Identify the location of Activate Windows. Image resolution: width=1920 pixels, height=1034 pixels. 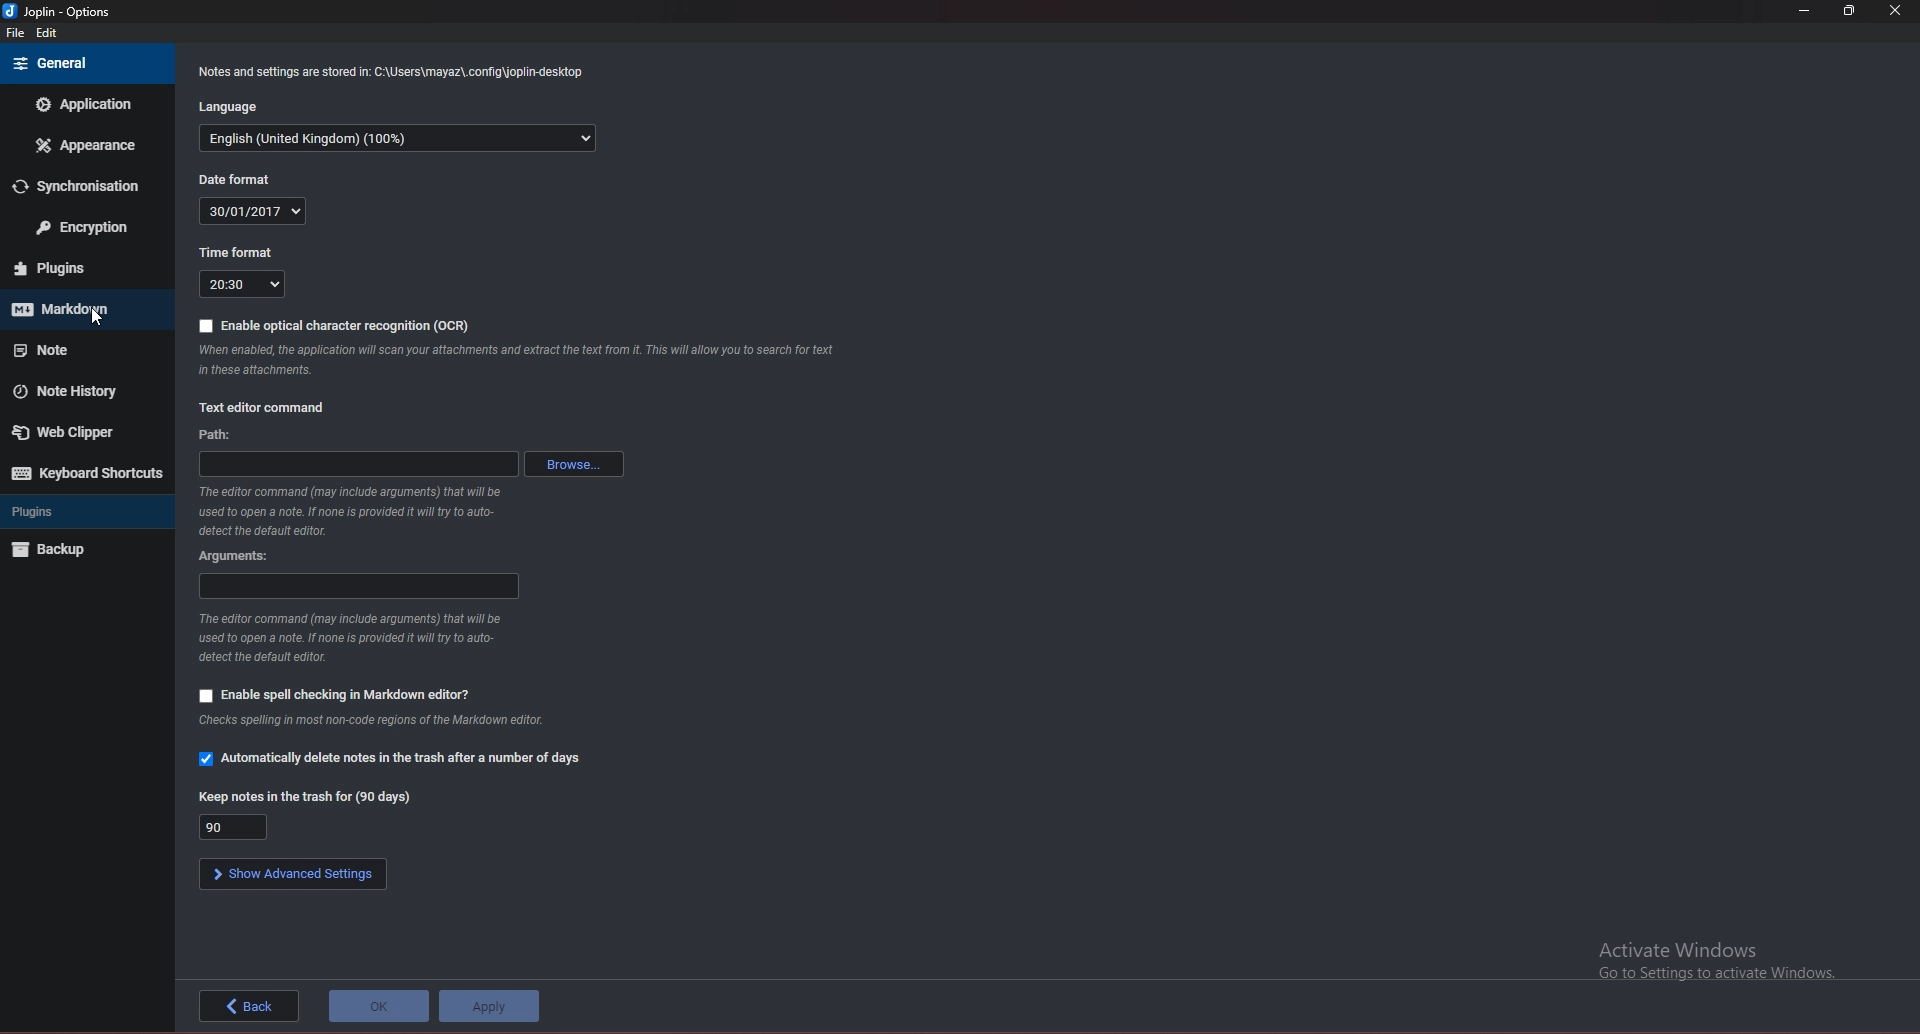
(1713, 959).